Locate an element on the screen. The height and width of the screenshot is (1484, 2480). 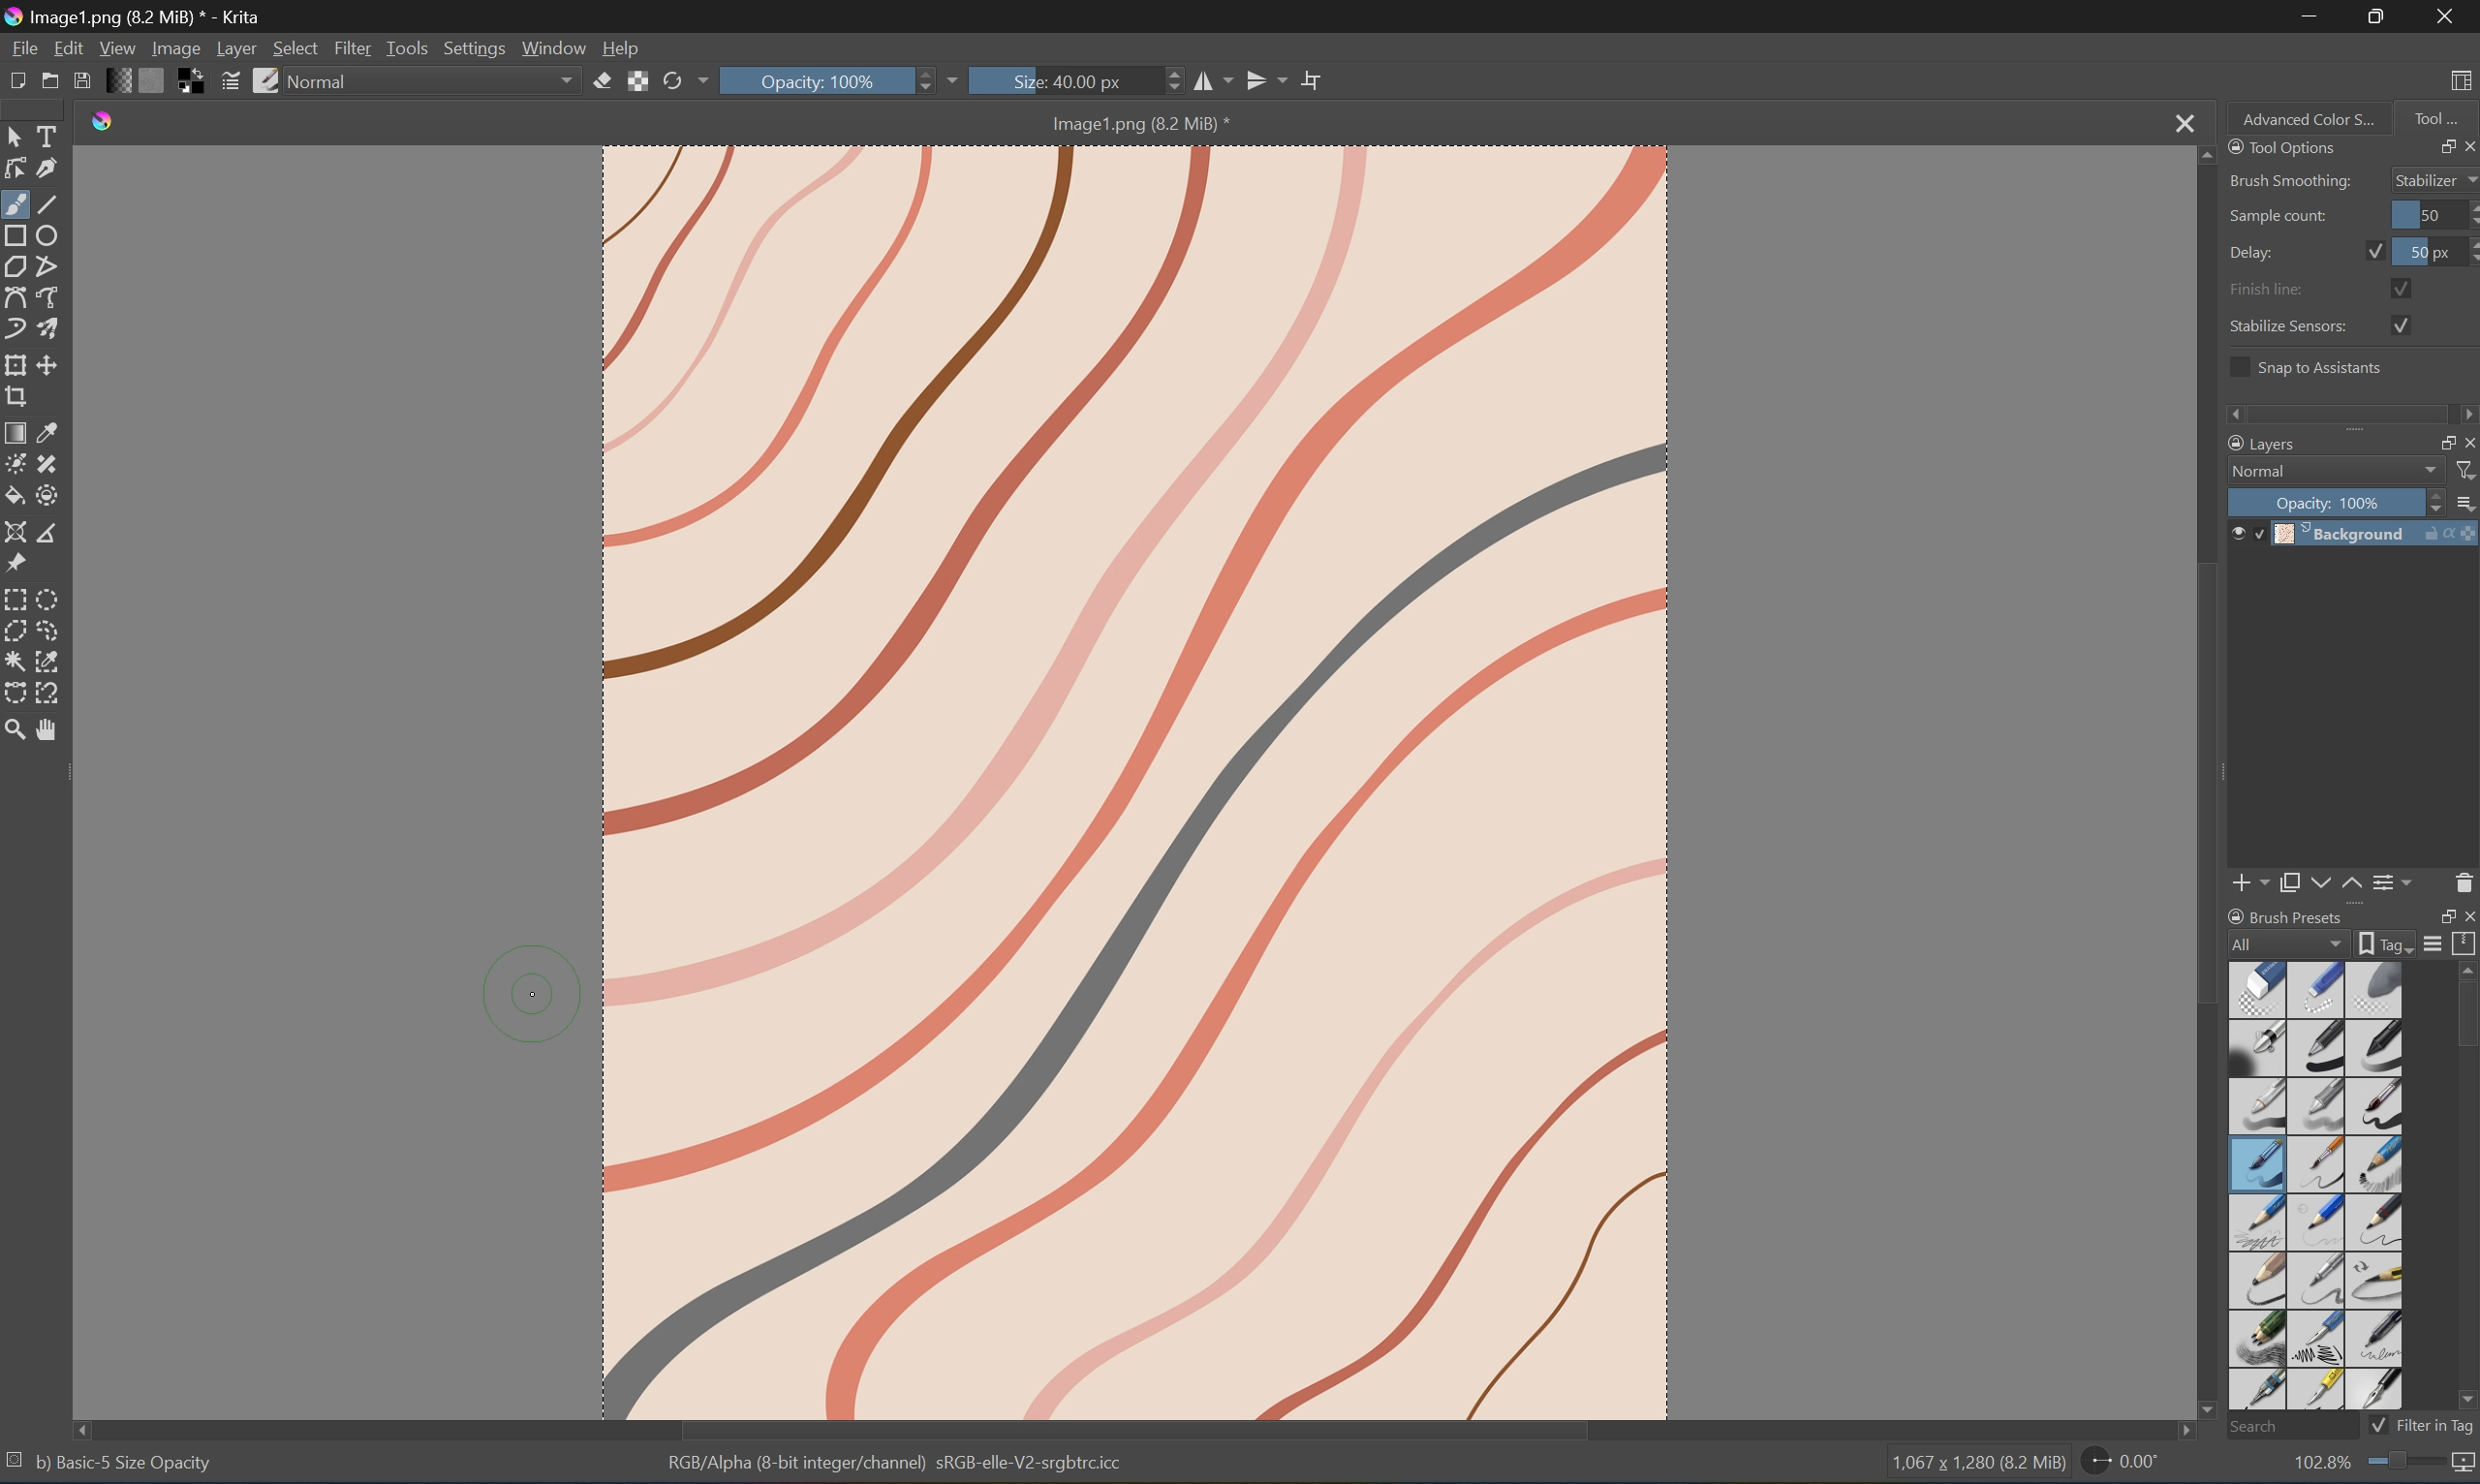
No selection is located at coordinates (16, 1464).